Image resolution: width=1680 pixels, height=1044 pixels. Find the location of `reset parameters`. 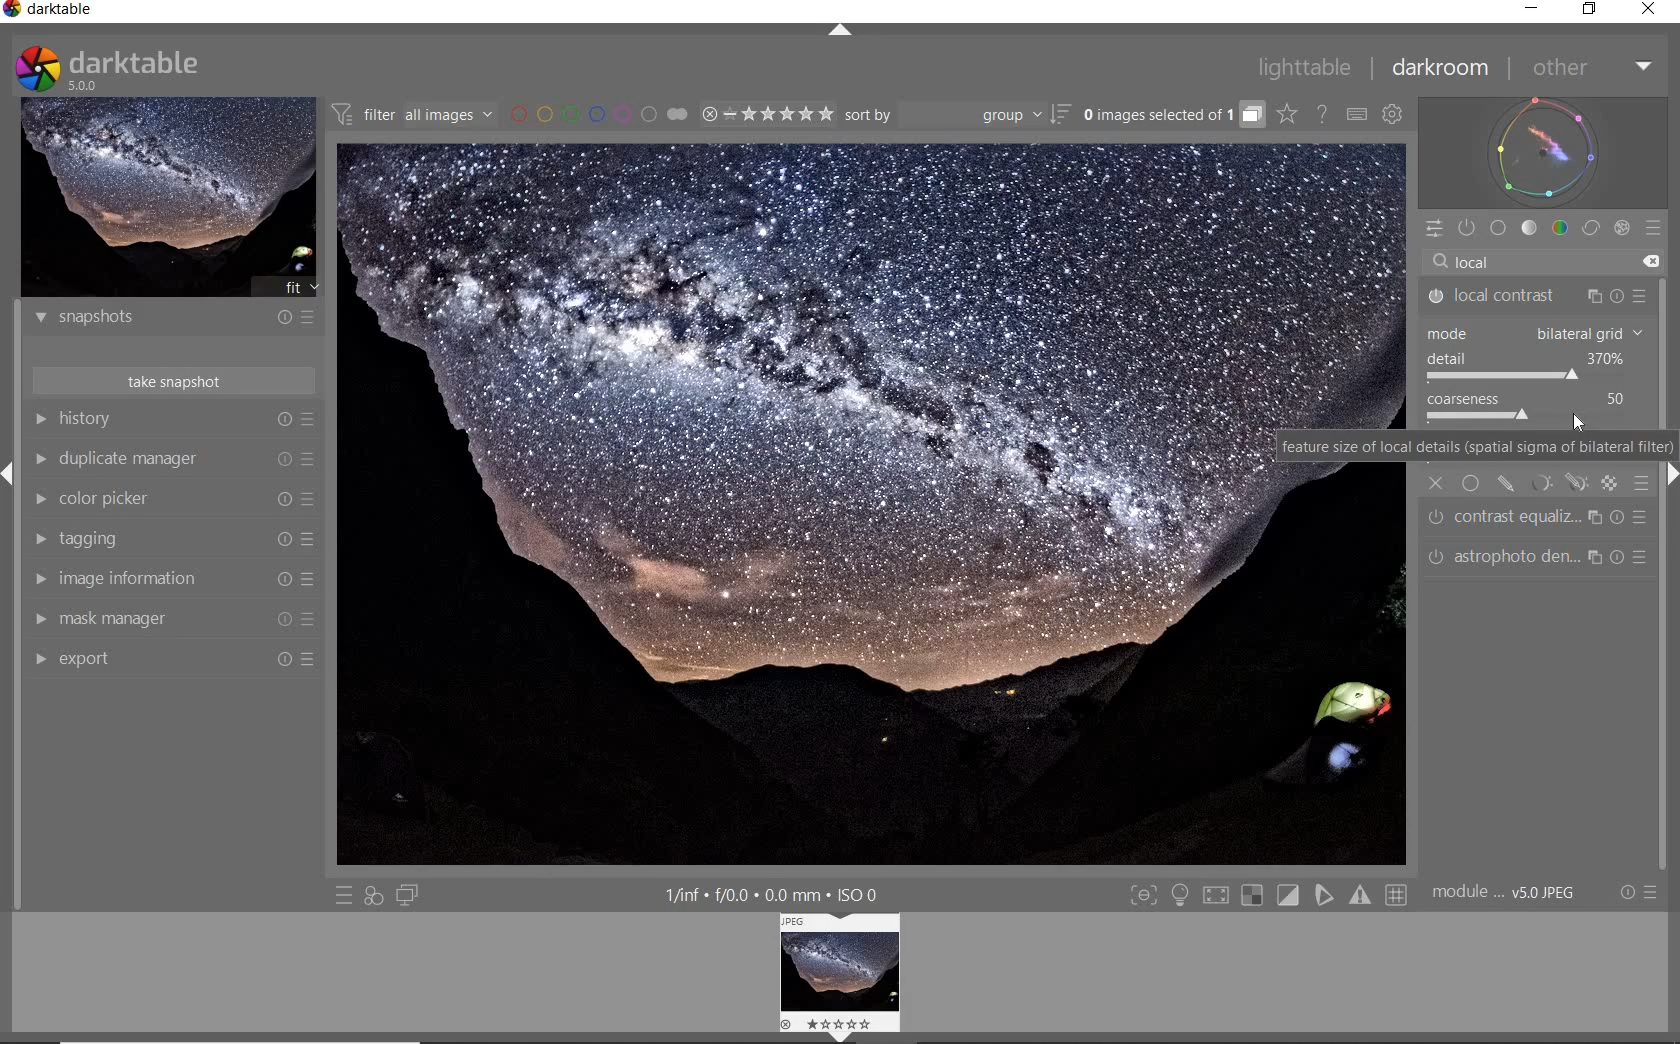

reset parameters is located at coordinates (1646, 557).